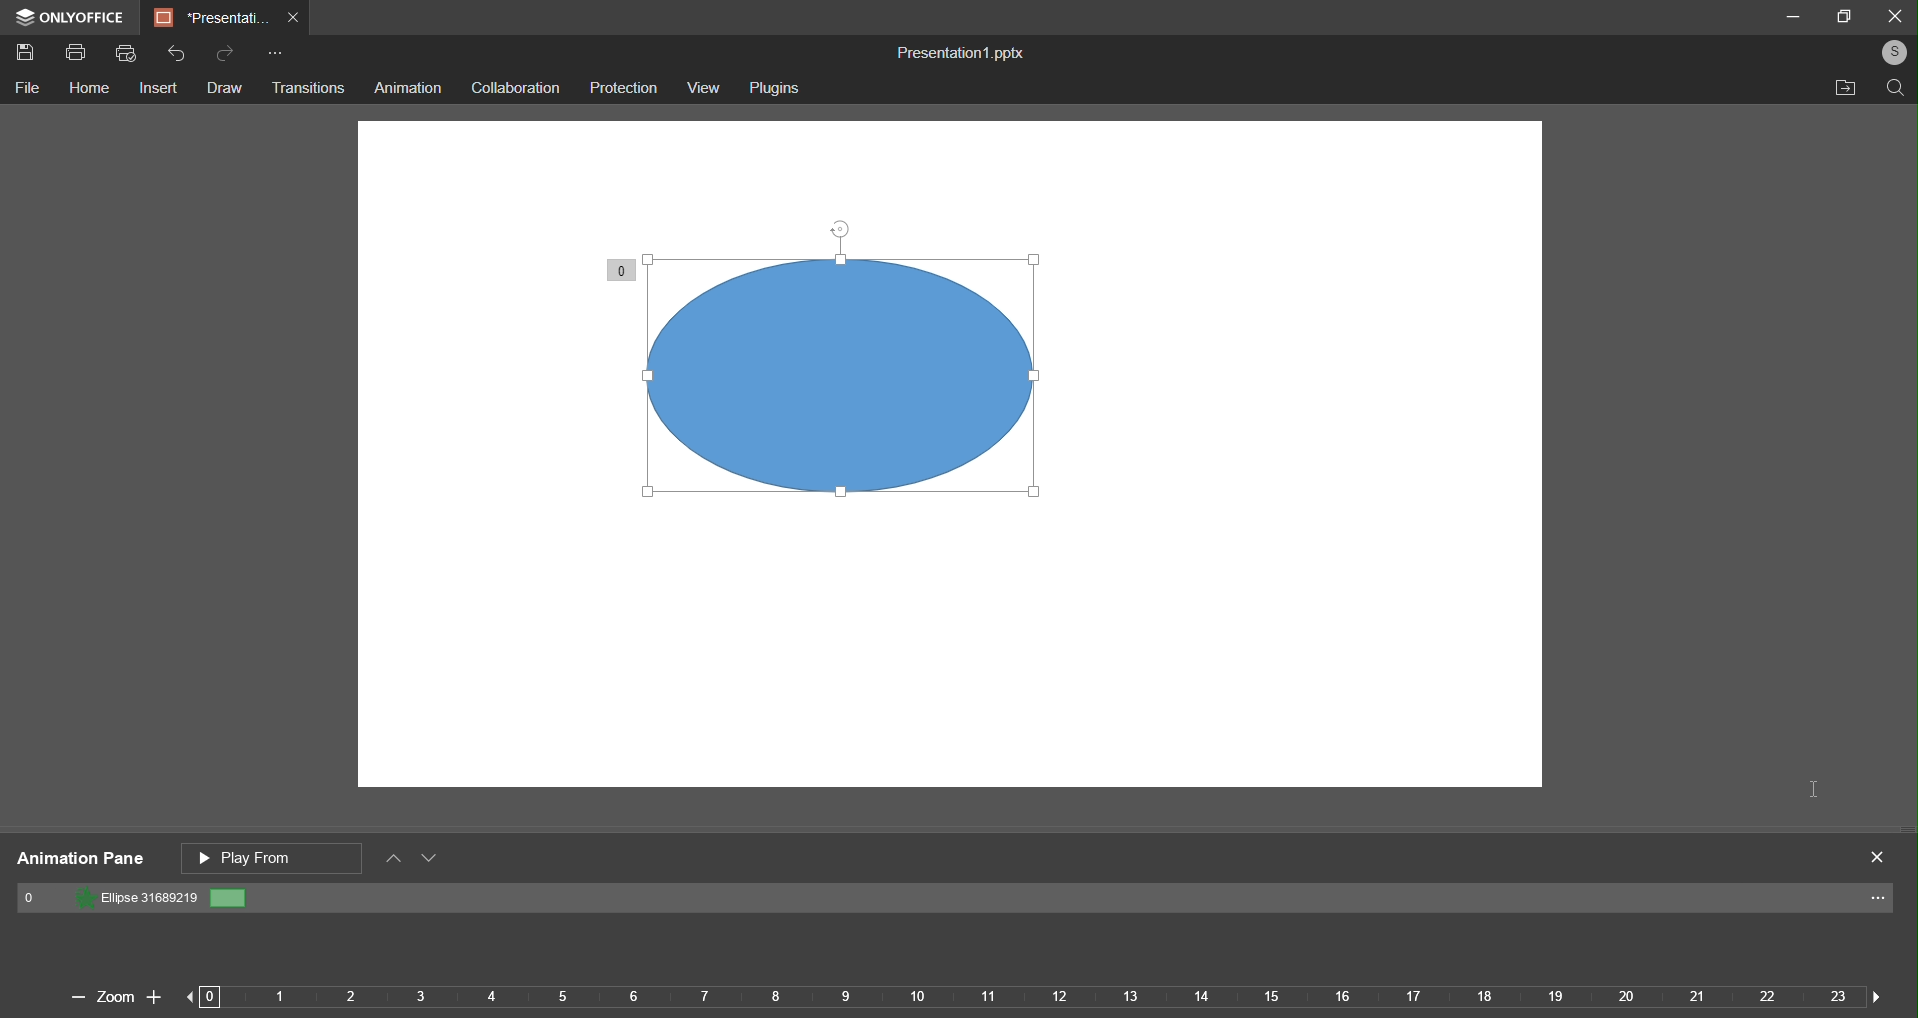  What do you see at coordinates (1039, 1001) in the screenshot?
I see `Timeline` at bounding box center [1039, 1001].